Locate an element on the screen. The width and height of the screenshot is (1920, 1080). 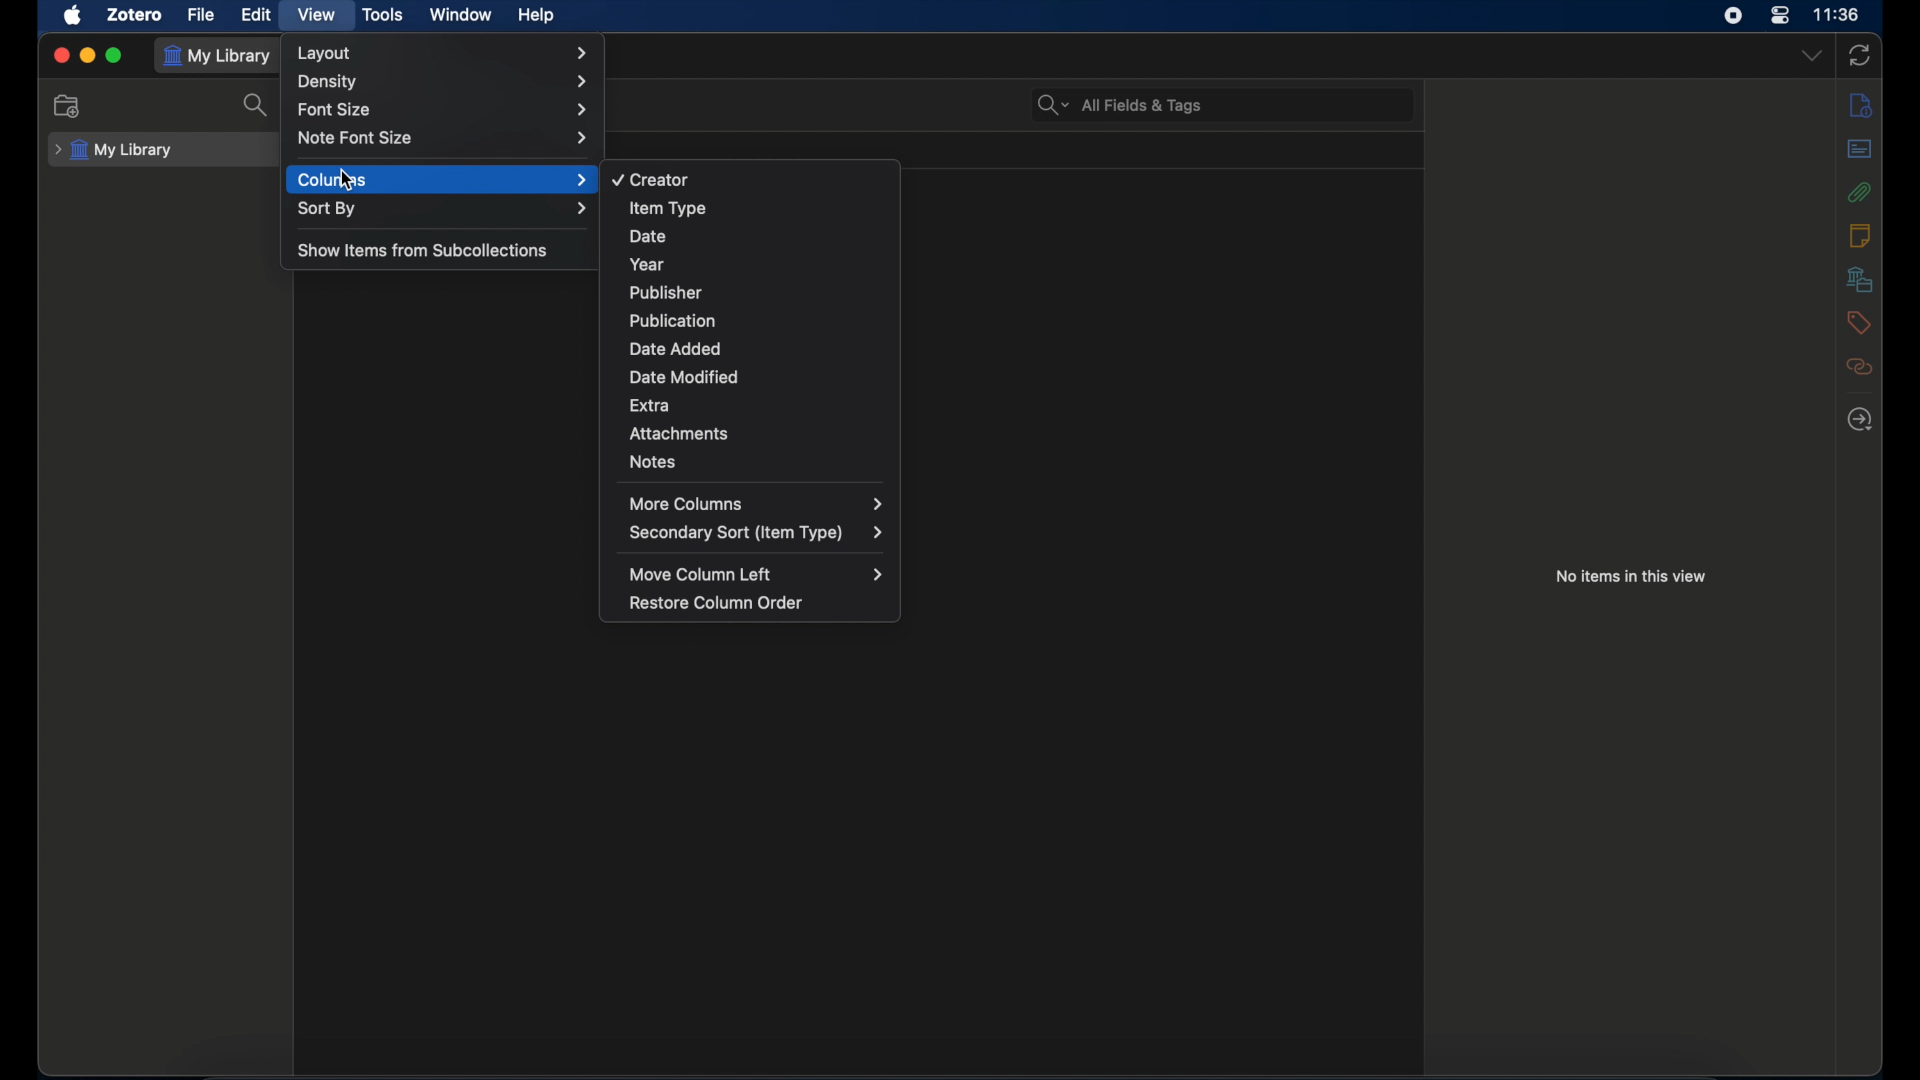
edit is located at coordinates (258, 15).